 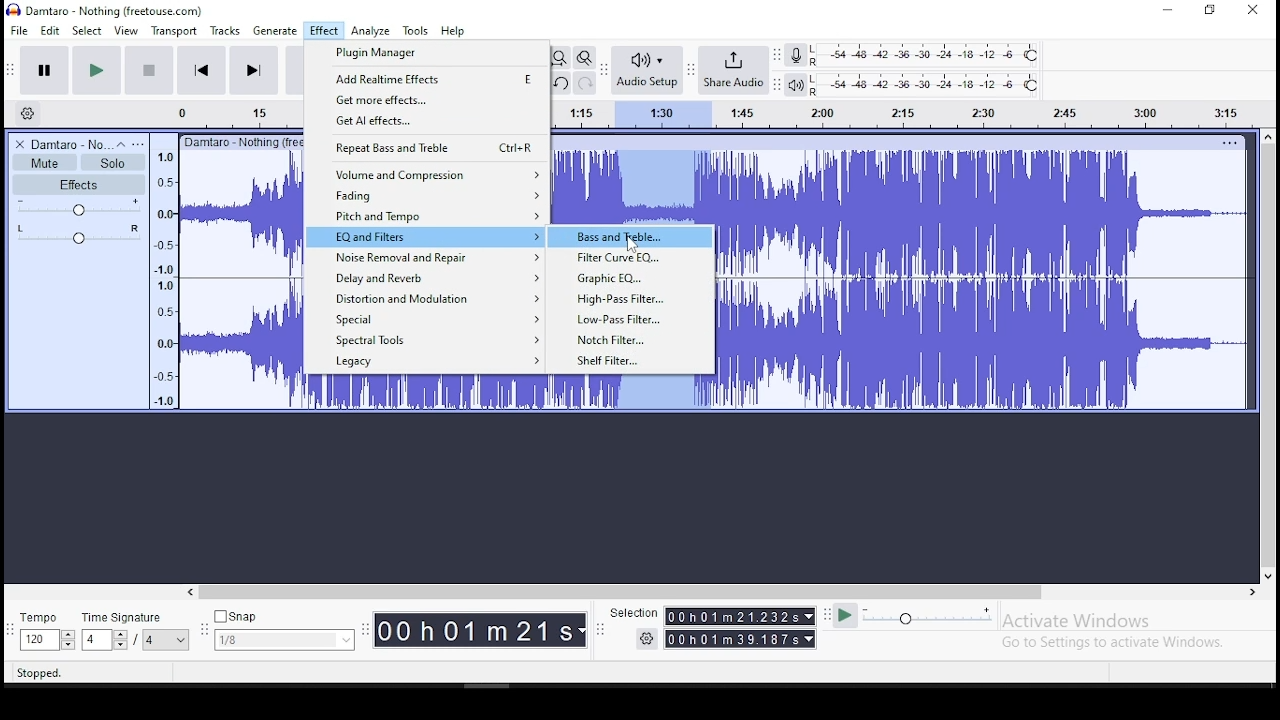 What do you see at coordinates (323, 32) in the screenshot?
I see `effect` at bounding box center [323, 32].